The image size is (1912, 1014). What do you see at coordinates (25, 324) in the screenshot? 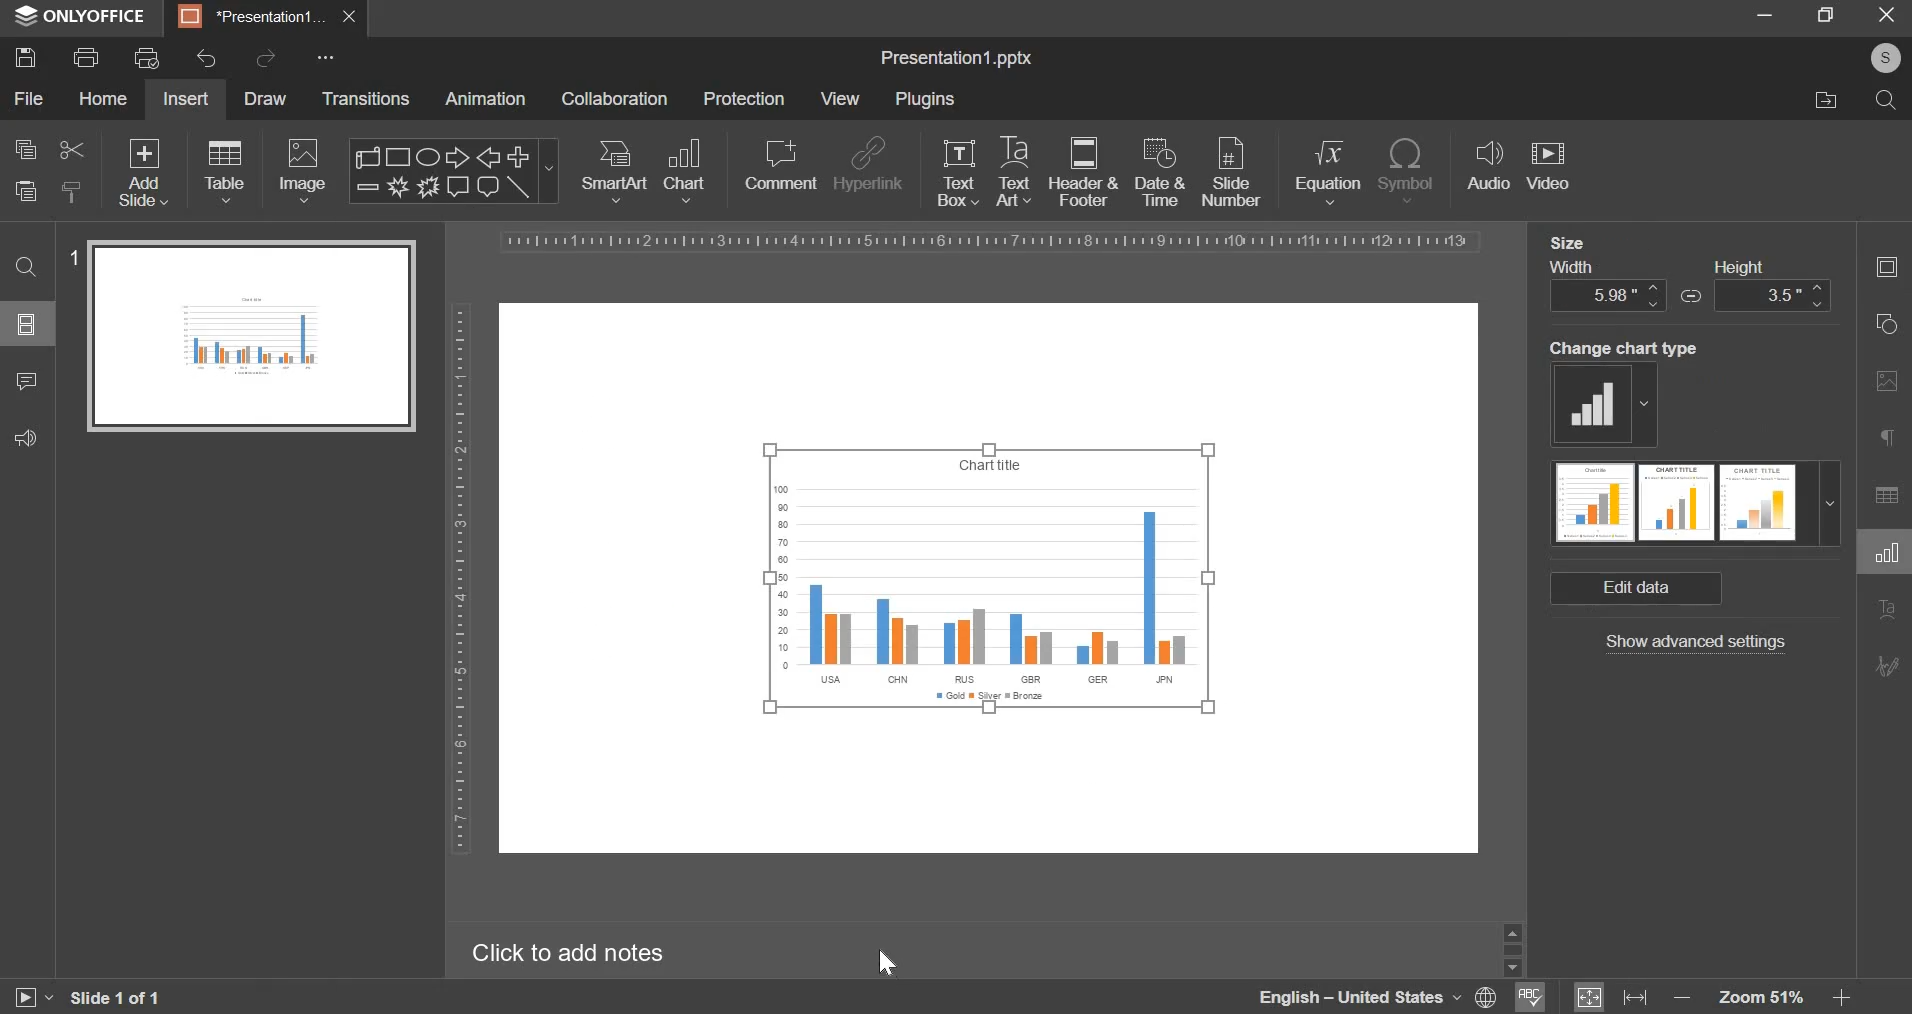
I see `slide menu` at bounding box center [25, 324].